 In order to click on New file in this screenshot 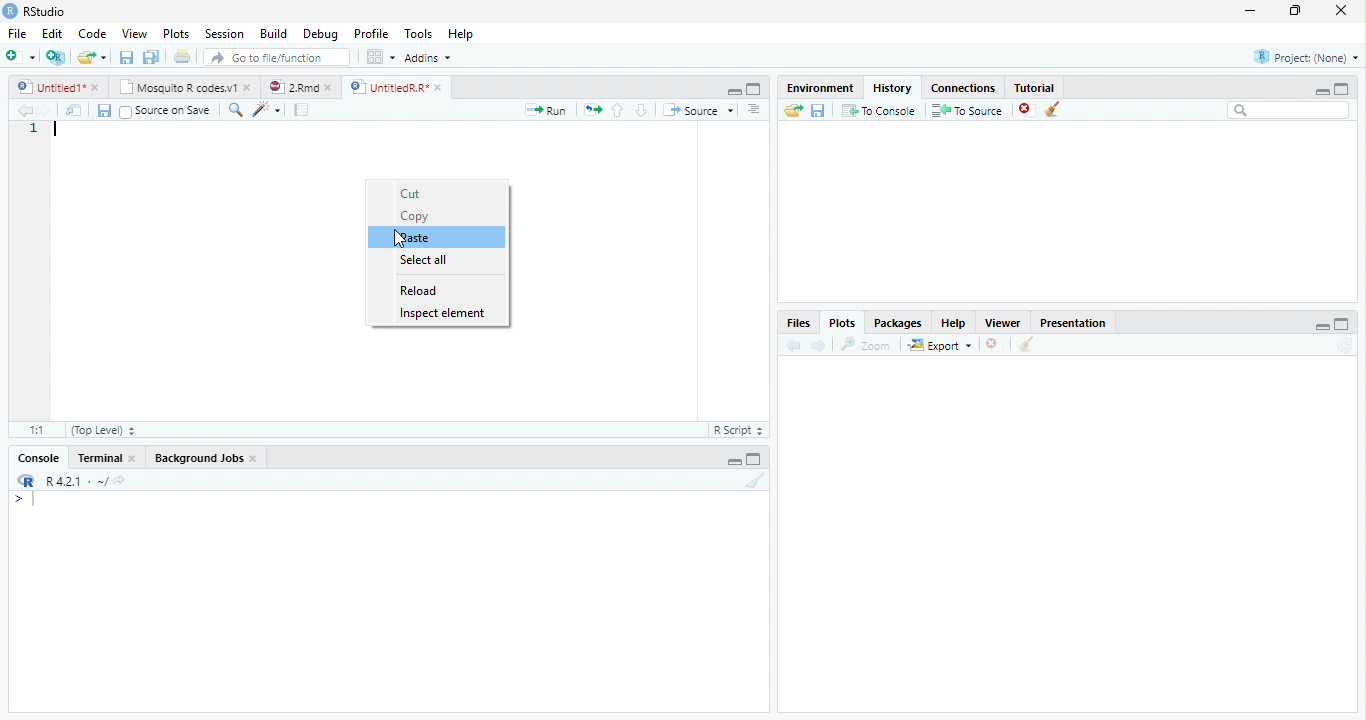, I will do `click(20, 57)`.